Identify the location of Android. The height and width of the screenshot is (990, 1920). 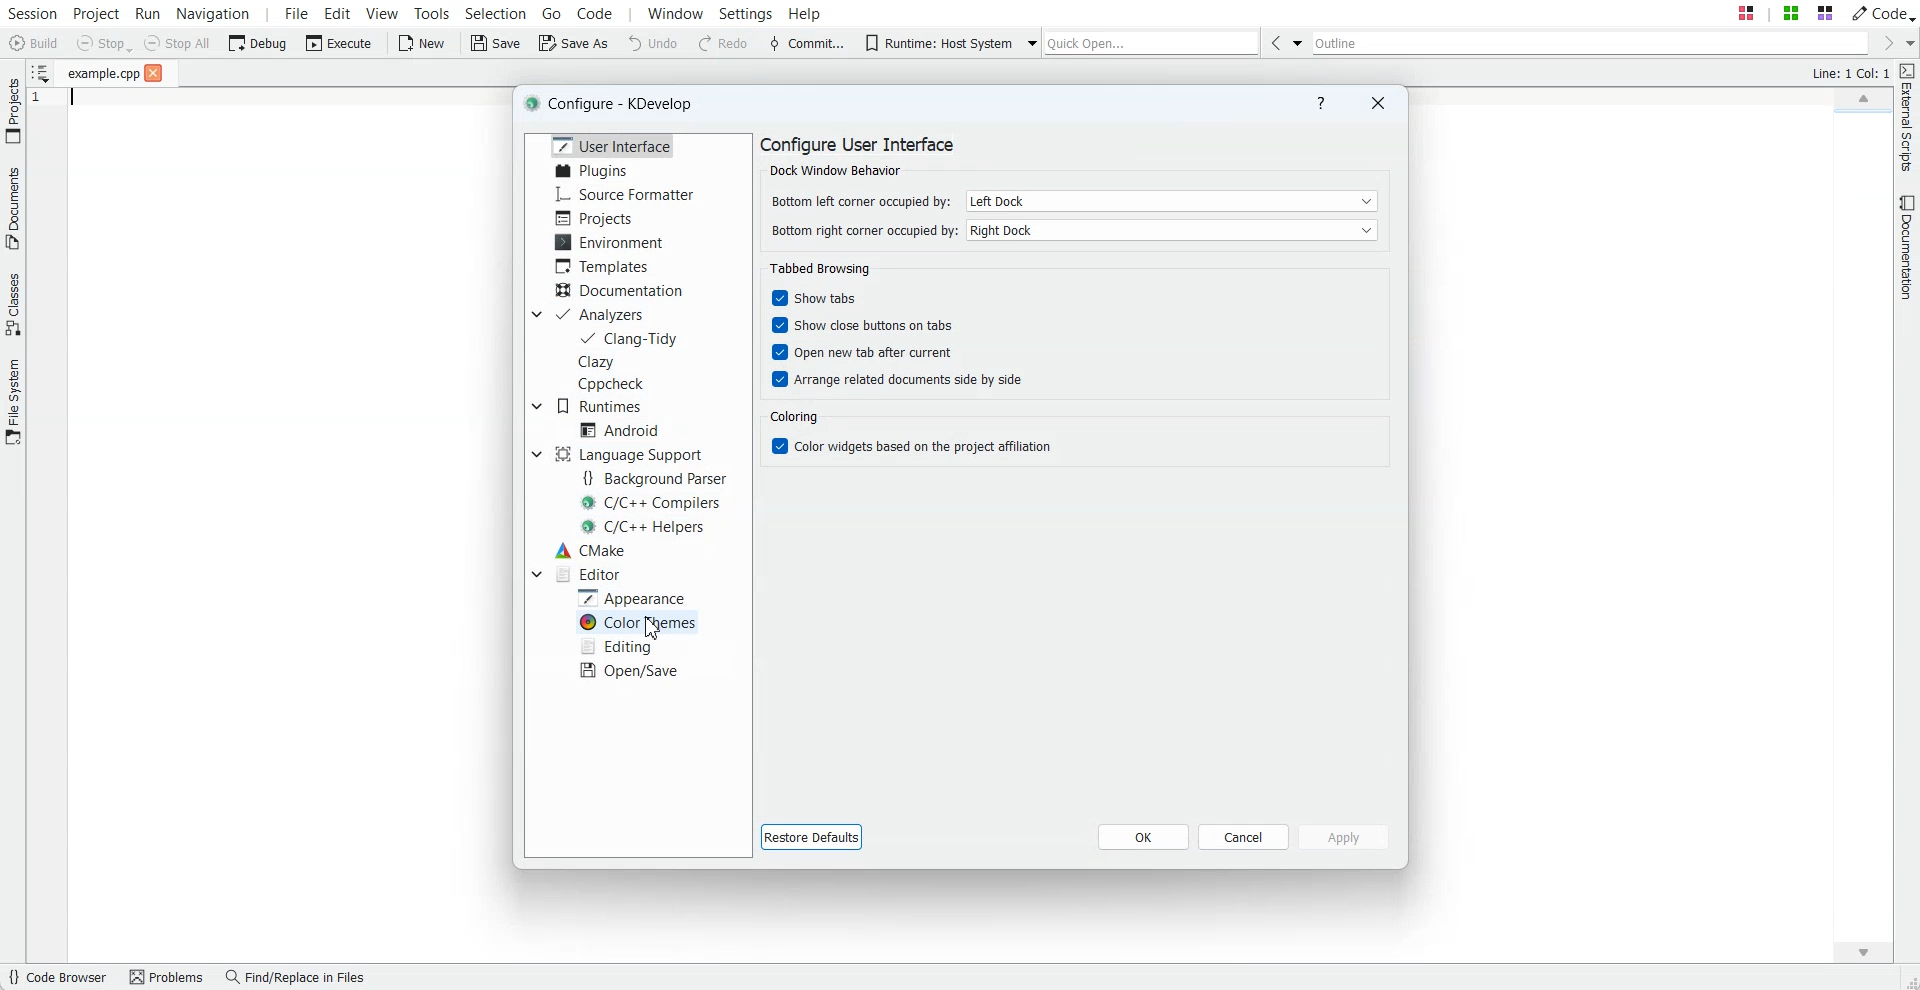
(620, 429).